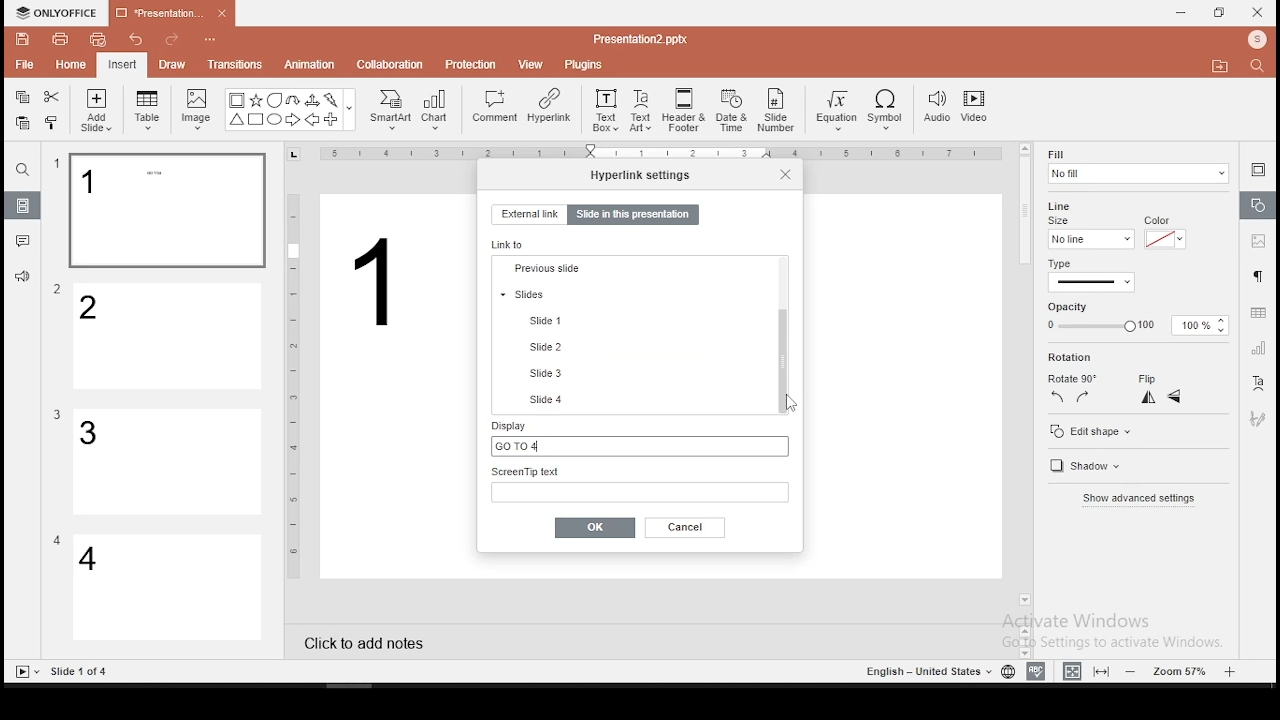 This screenshot has height=720, width=1280. What do you see at coordinates (213, 41) in the screenshot?
I see `` at bounding box center [213, 41].